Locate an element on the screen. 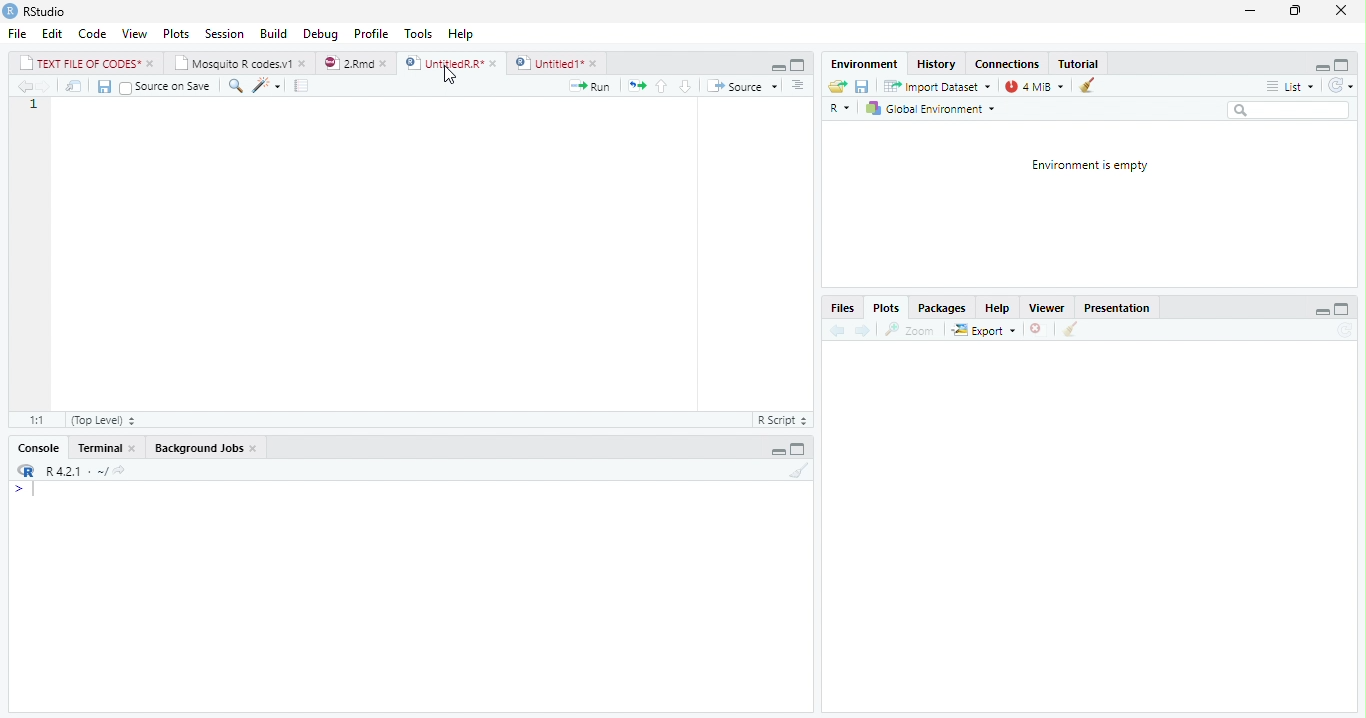 Image resolution: width=1366 pixels, height=718 pixels. close is located at coordinates (1337, 10).